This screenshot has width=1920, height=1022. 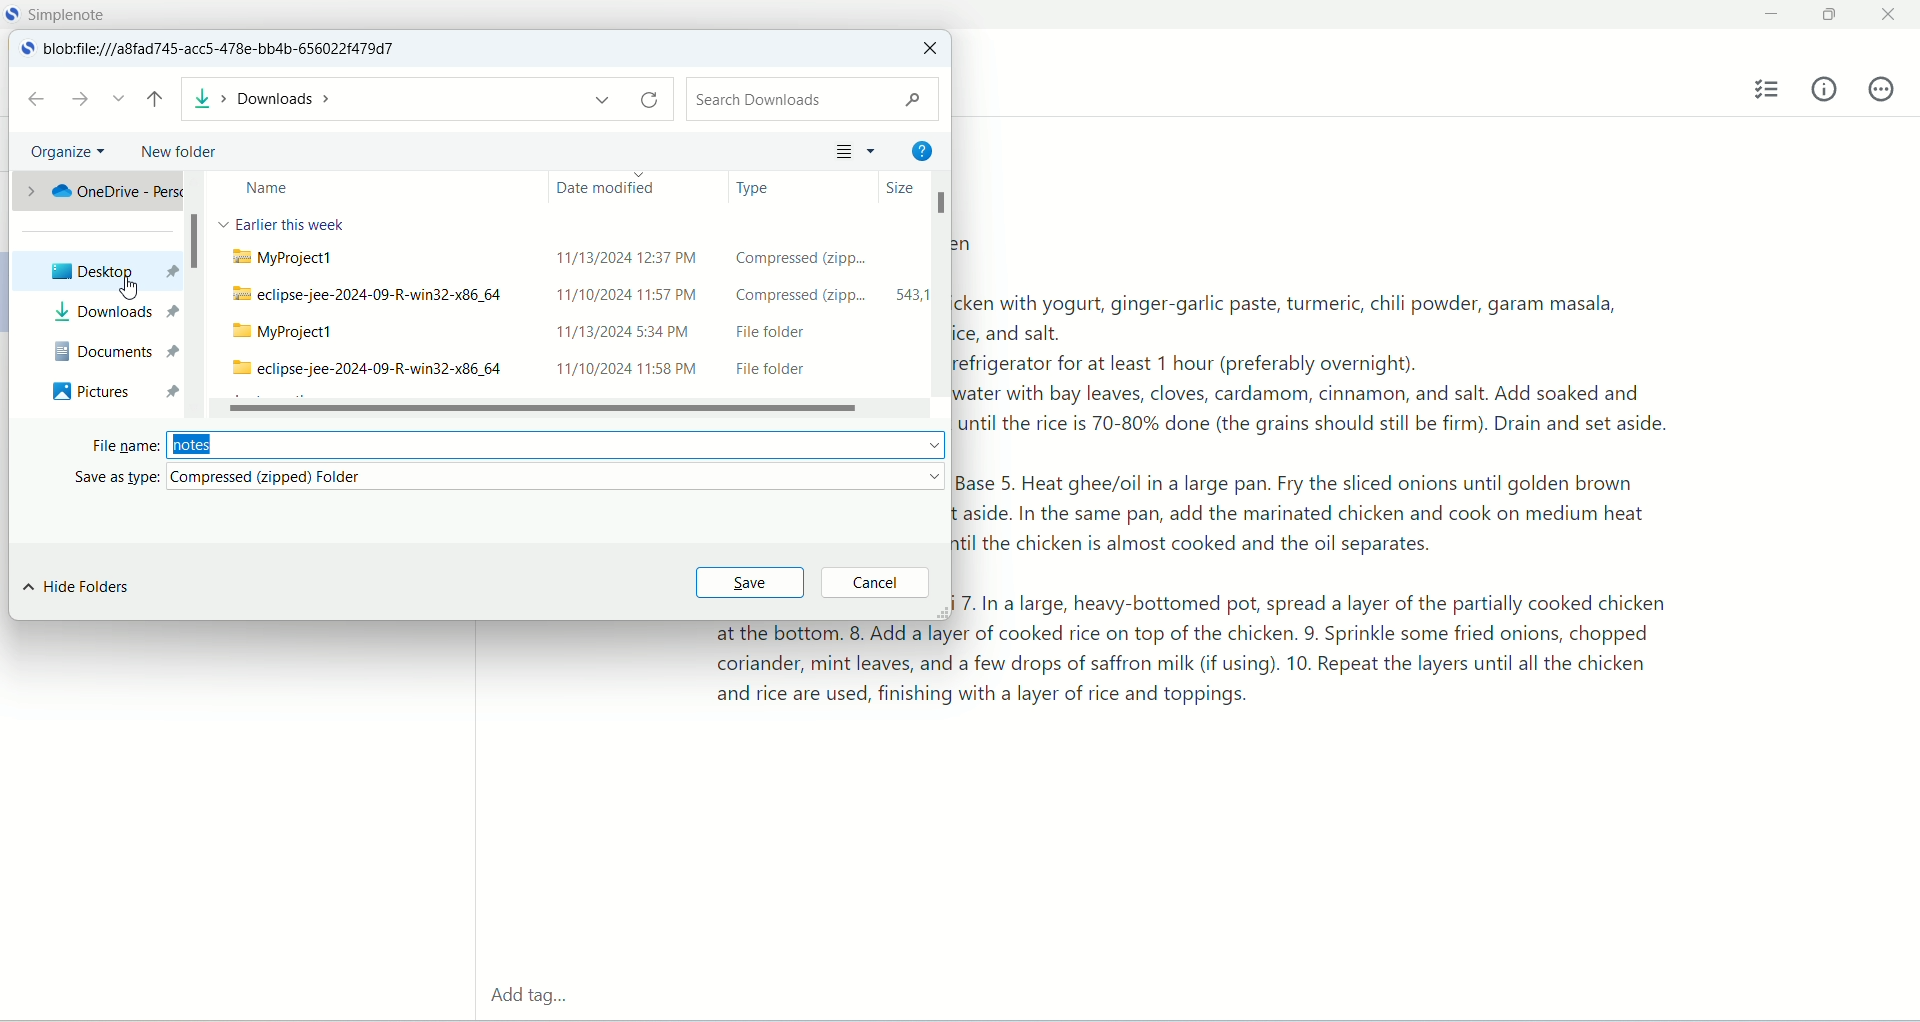 What do you see at coordinates (111, 313) in the screenshot?
I see `downloads` at bounding box center [111, 313].